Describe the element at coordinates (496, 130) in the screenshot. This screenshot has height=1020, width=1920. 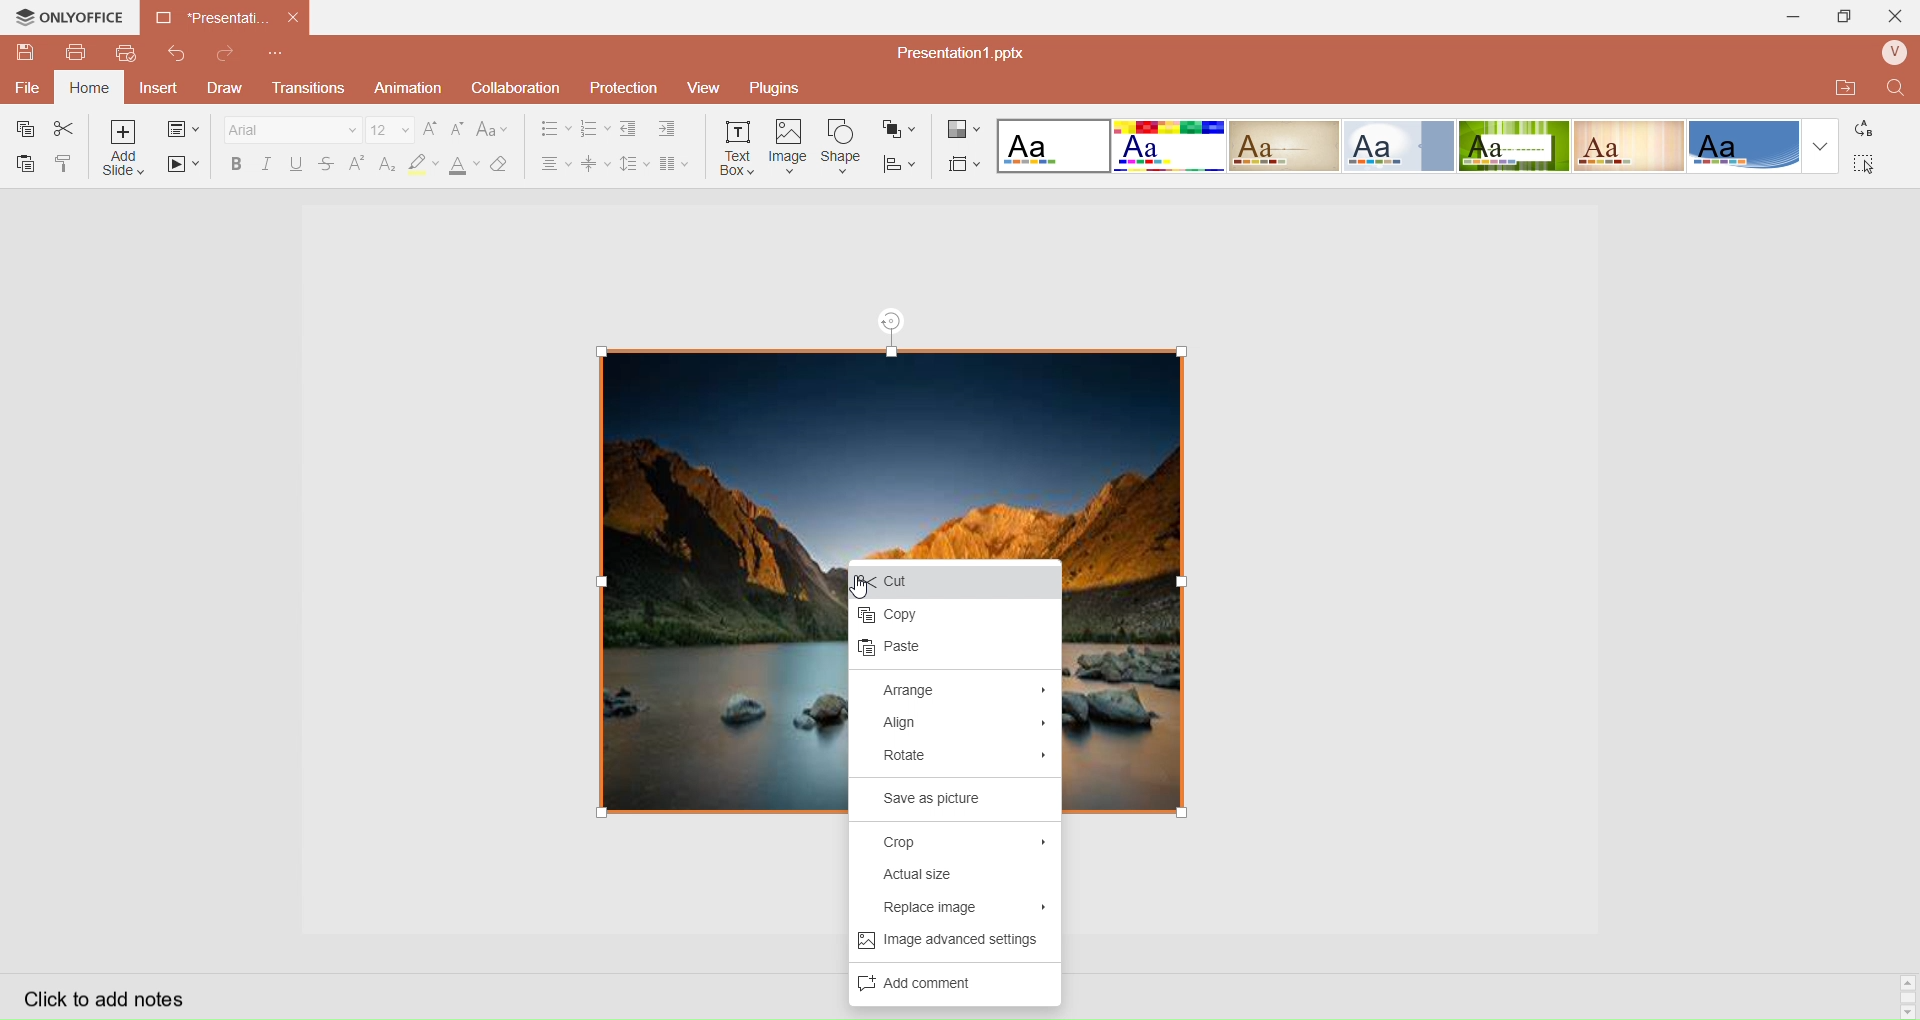
I see `Change Case` at that location.